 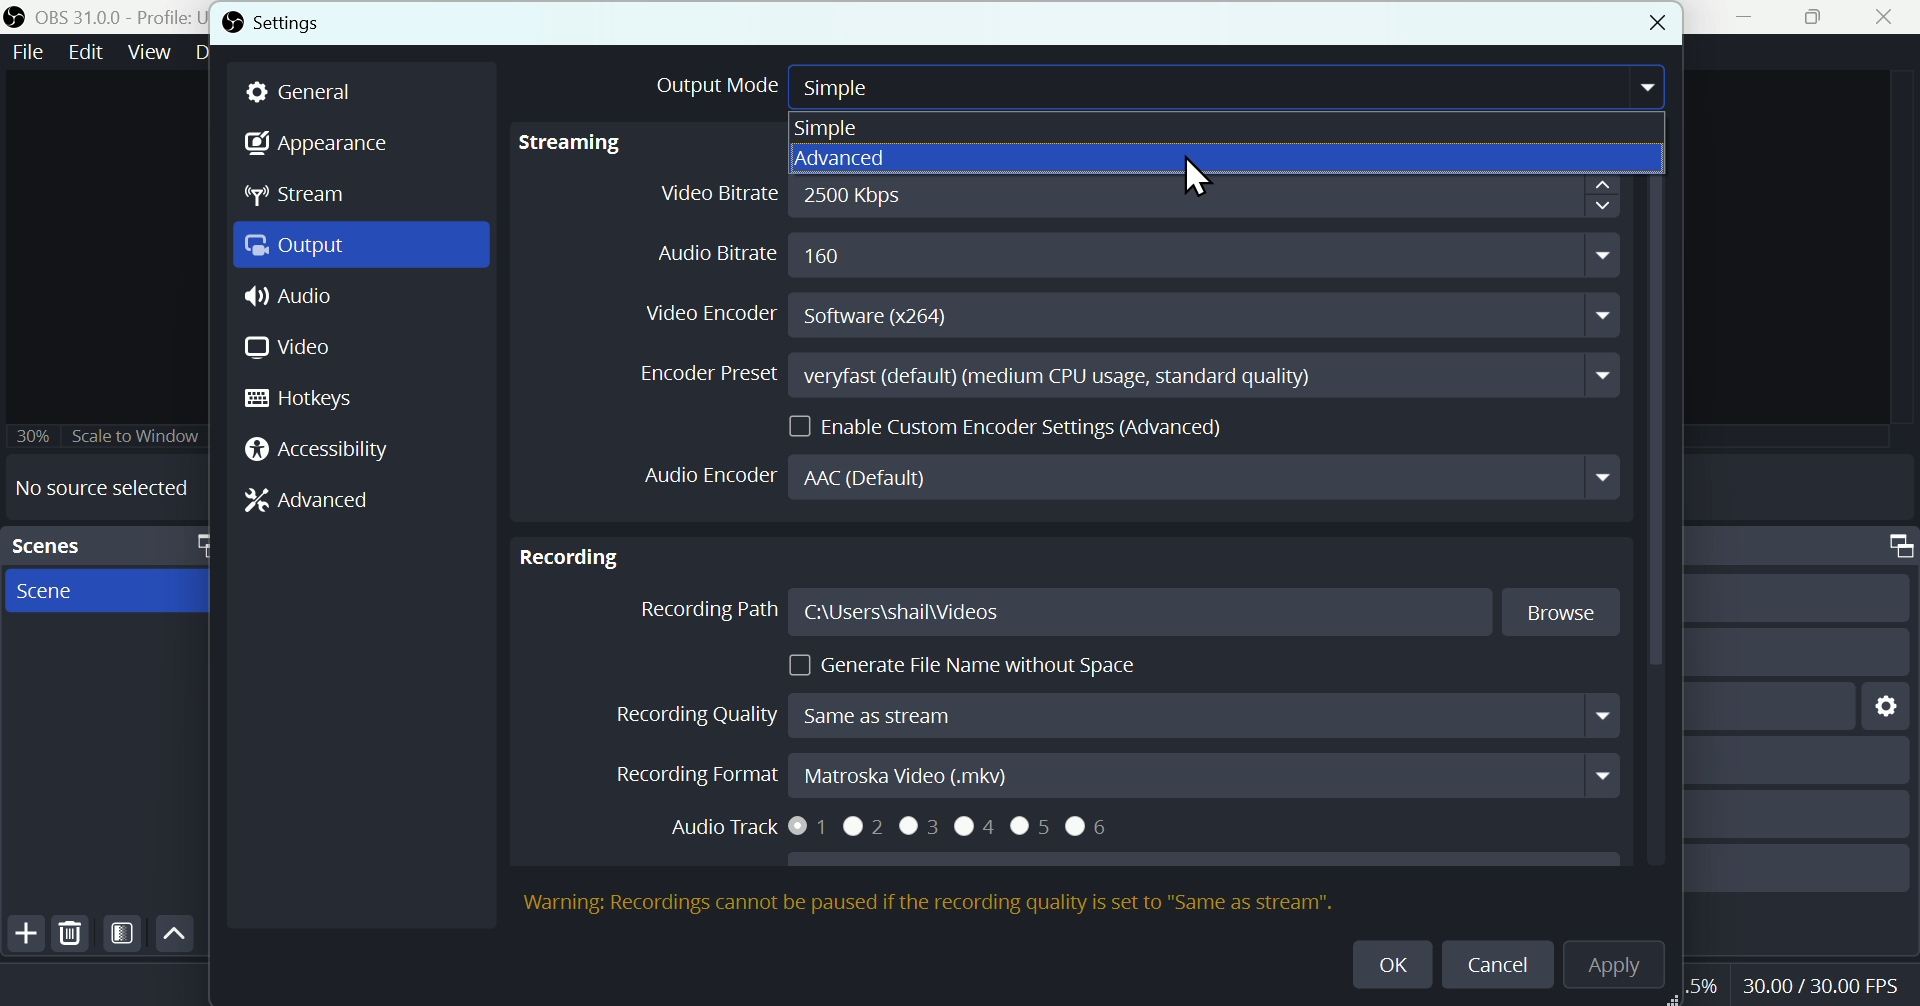 I want to click on Hot keys, so click(x=312, y=399).